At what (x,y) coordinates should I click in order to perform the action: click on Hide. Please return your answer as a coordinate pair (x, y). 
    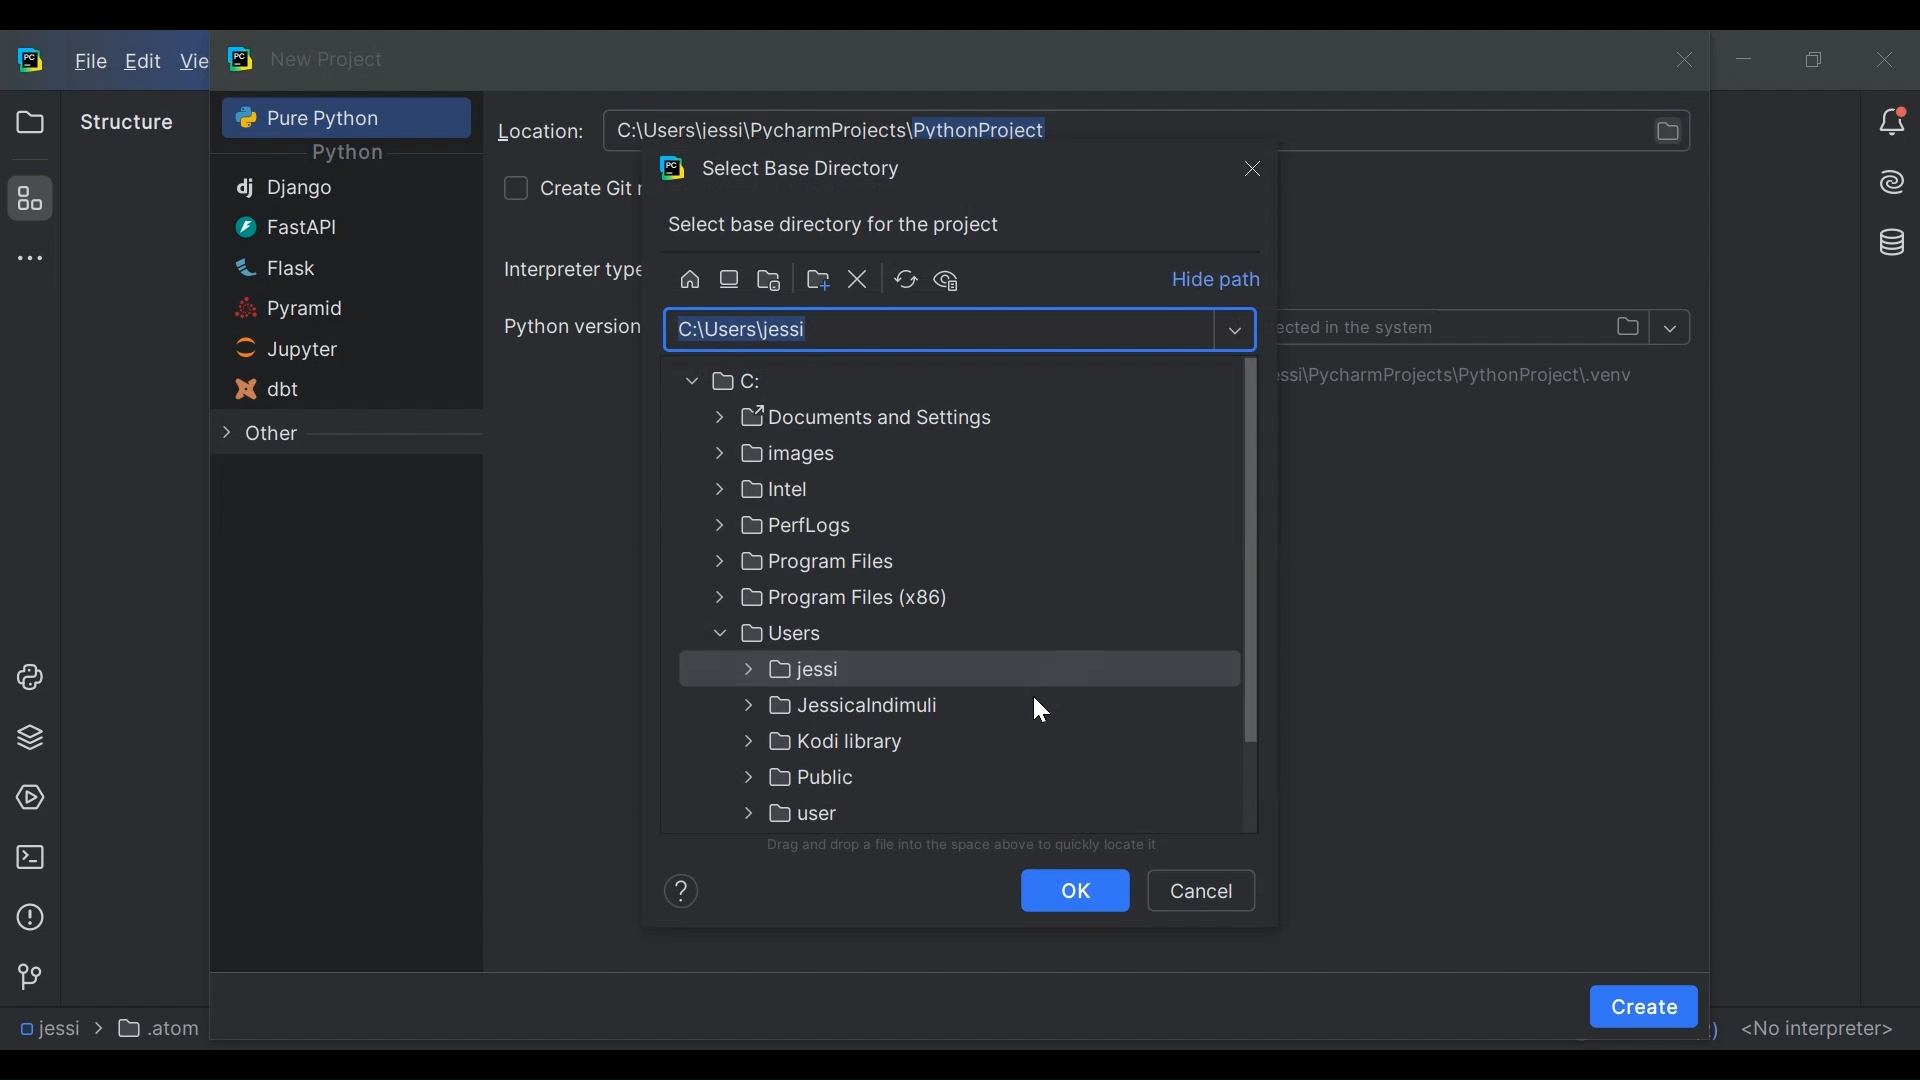
    Looking at the image, I should click on (954, 279).